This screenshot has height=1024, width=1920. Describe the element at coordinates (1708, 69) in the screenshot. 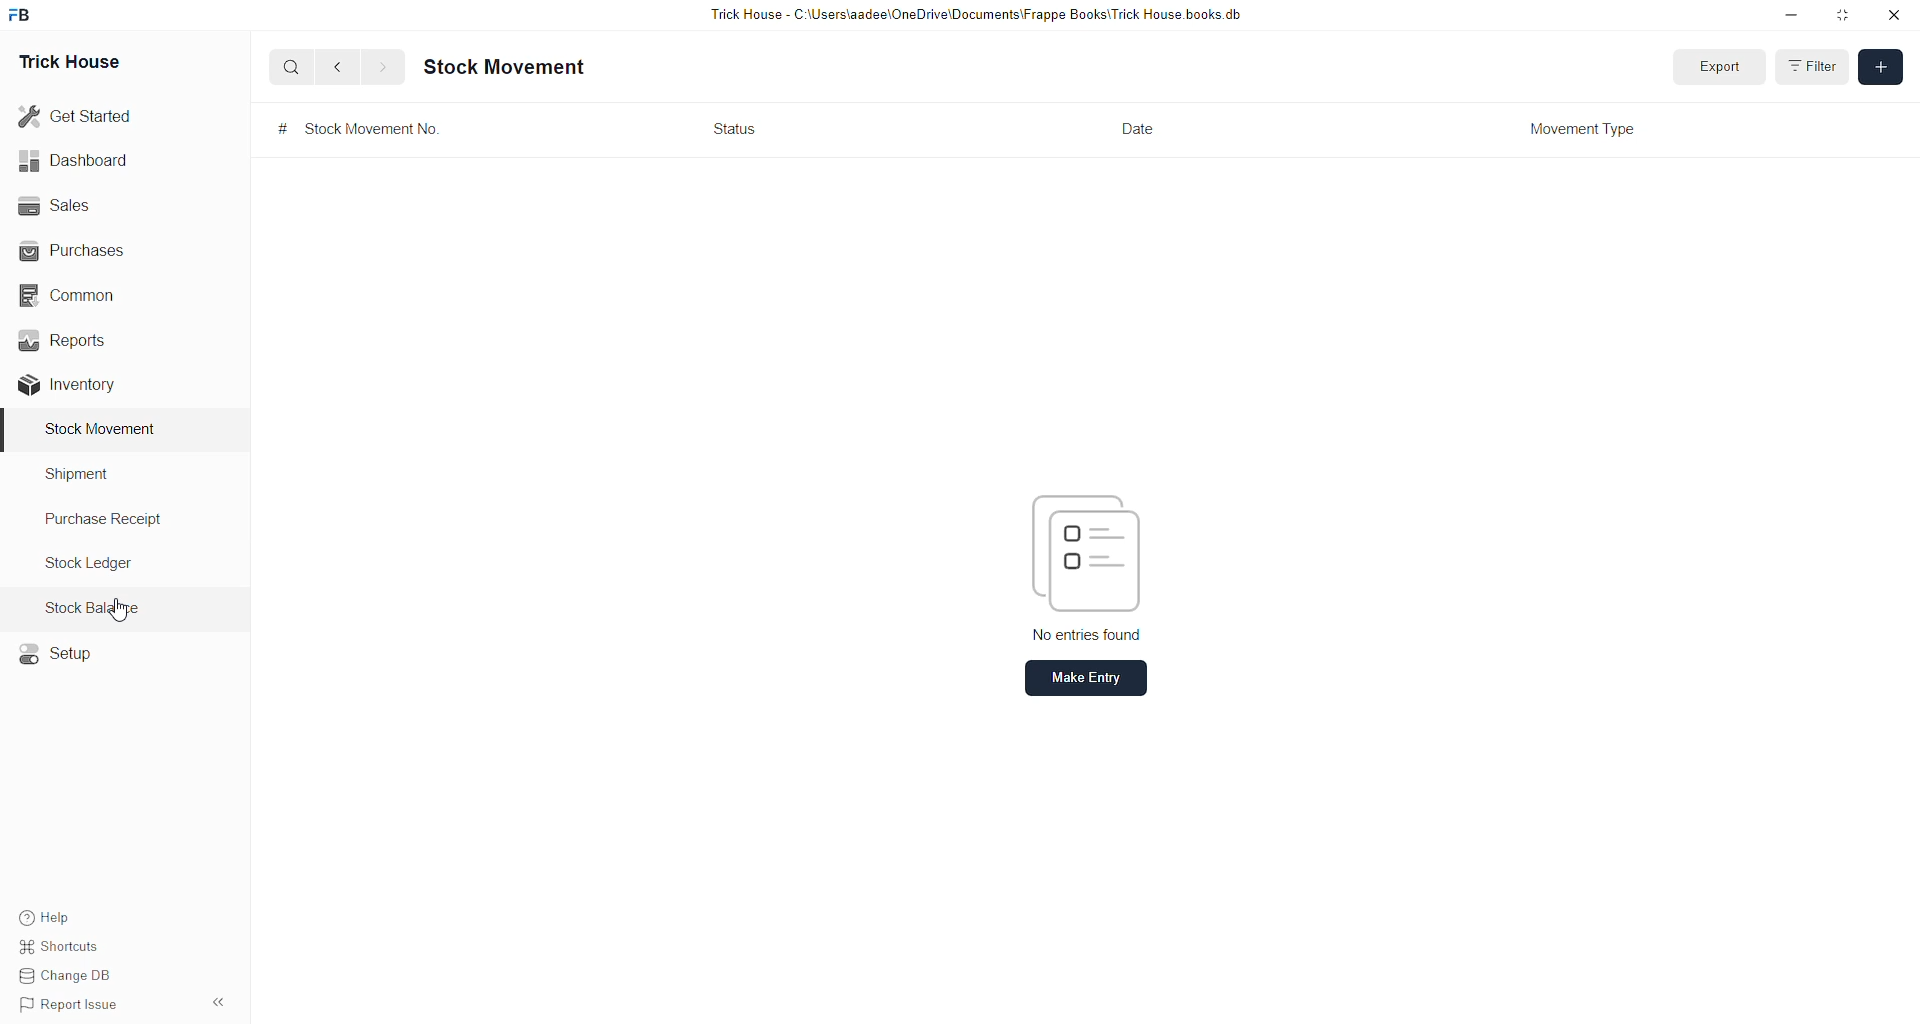

I see `Export` at that location.